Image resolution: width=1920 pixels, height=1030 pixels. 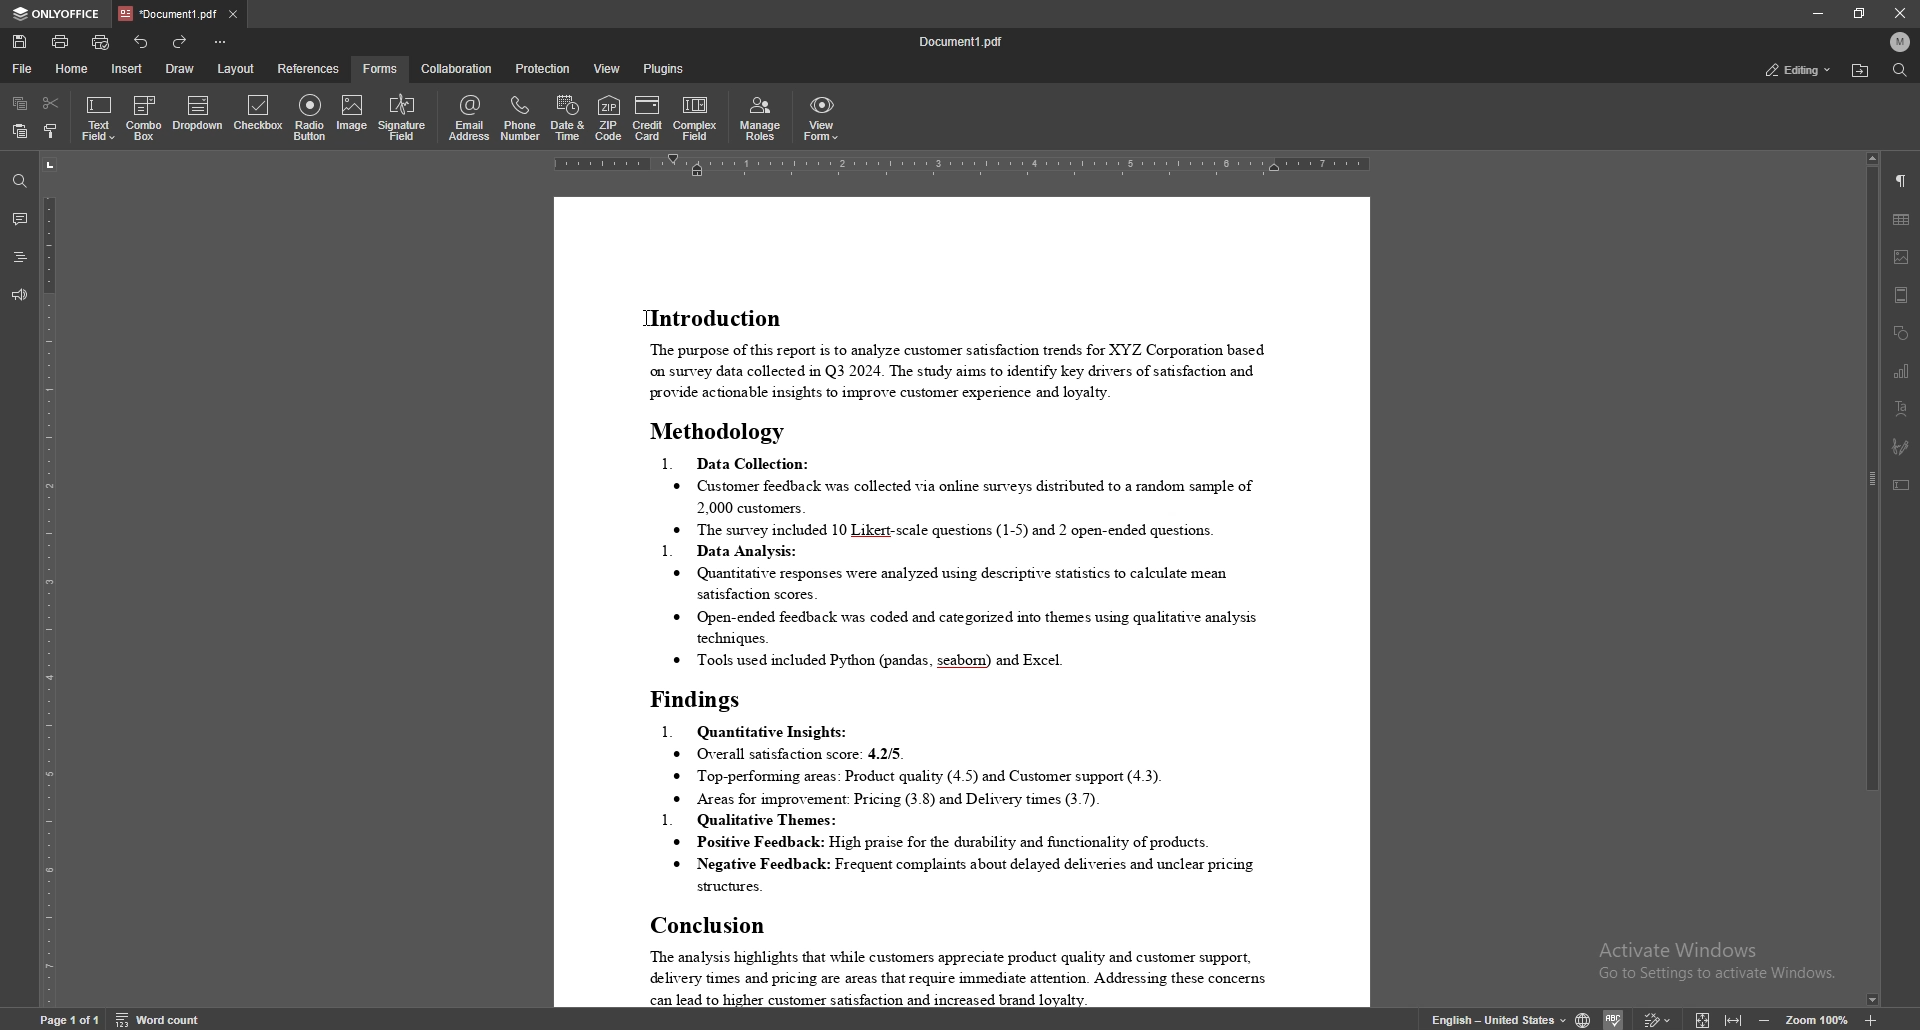 What do you see at coordinates (20, 219) in the screenshot?
I see `comment` at bounding box center [20, 219].